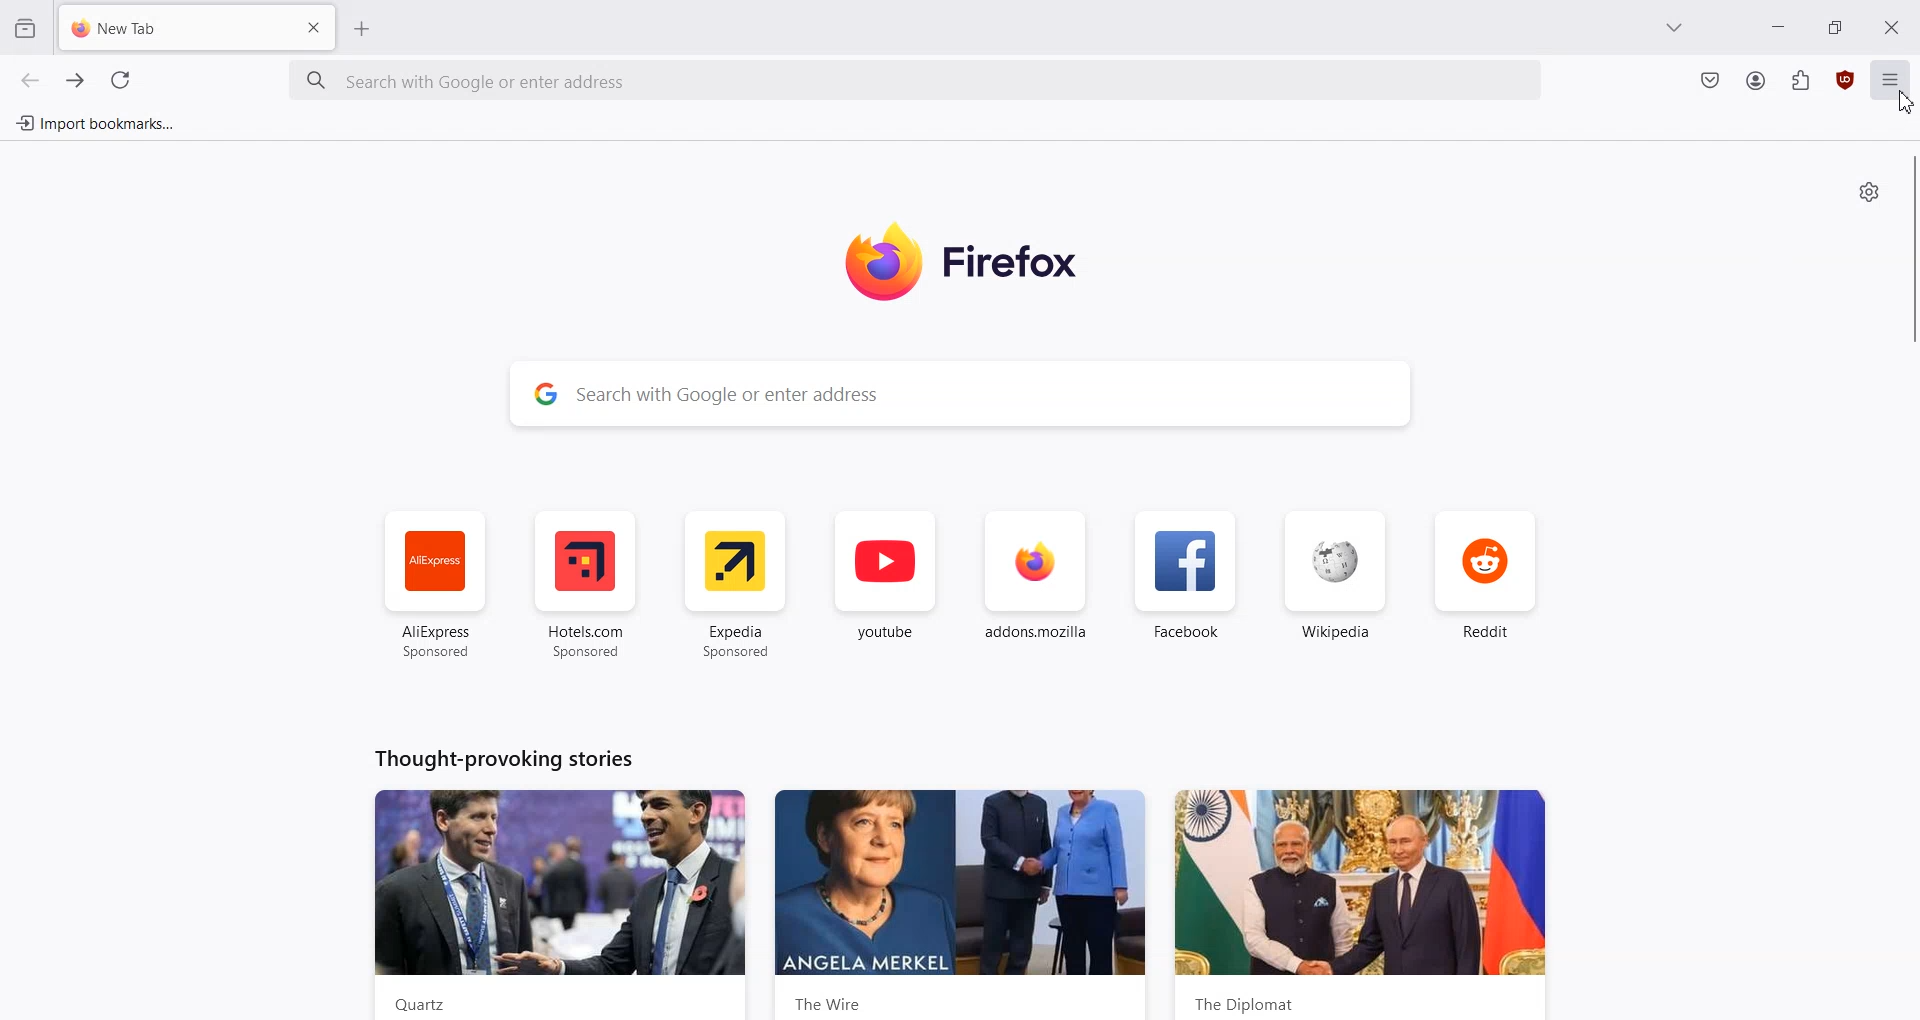 Image resolution: width=1920 pixels, height=1020 pixels. What do you see at coordinates (28, 79) in the screenshot?
I see `Go Back one page ` at bounding box center [28, 79].